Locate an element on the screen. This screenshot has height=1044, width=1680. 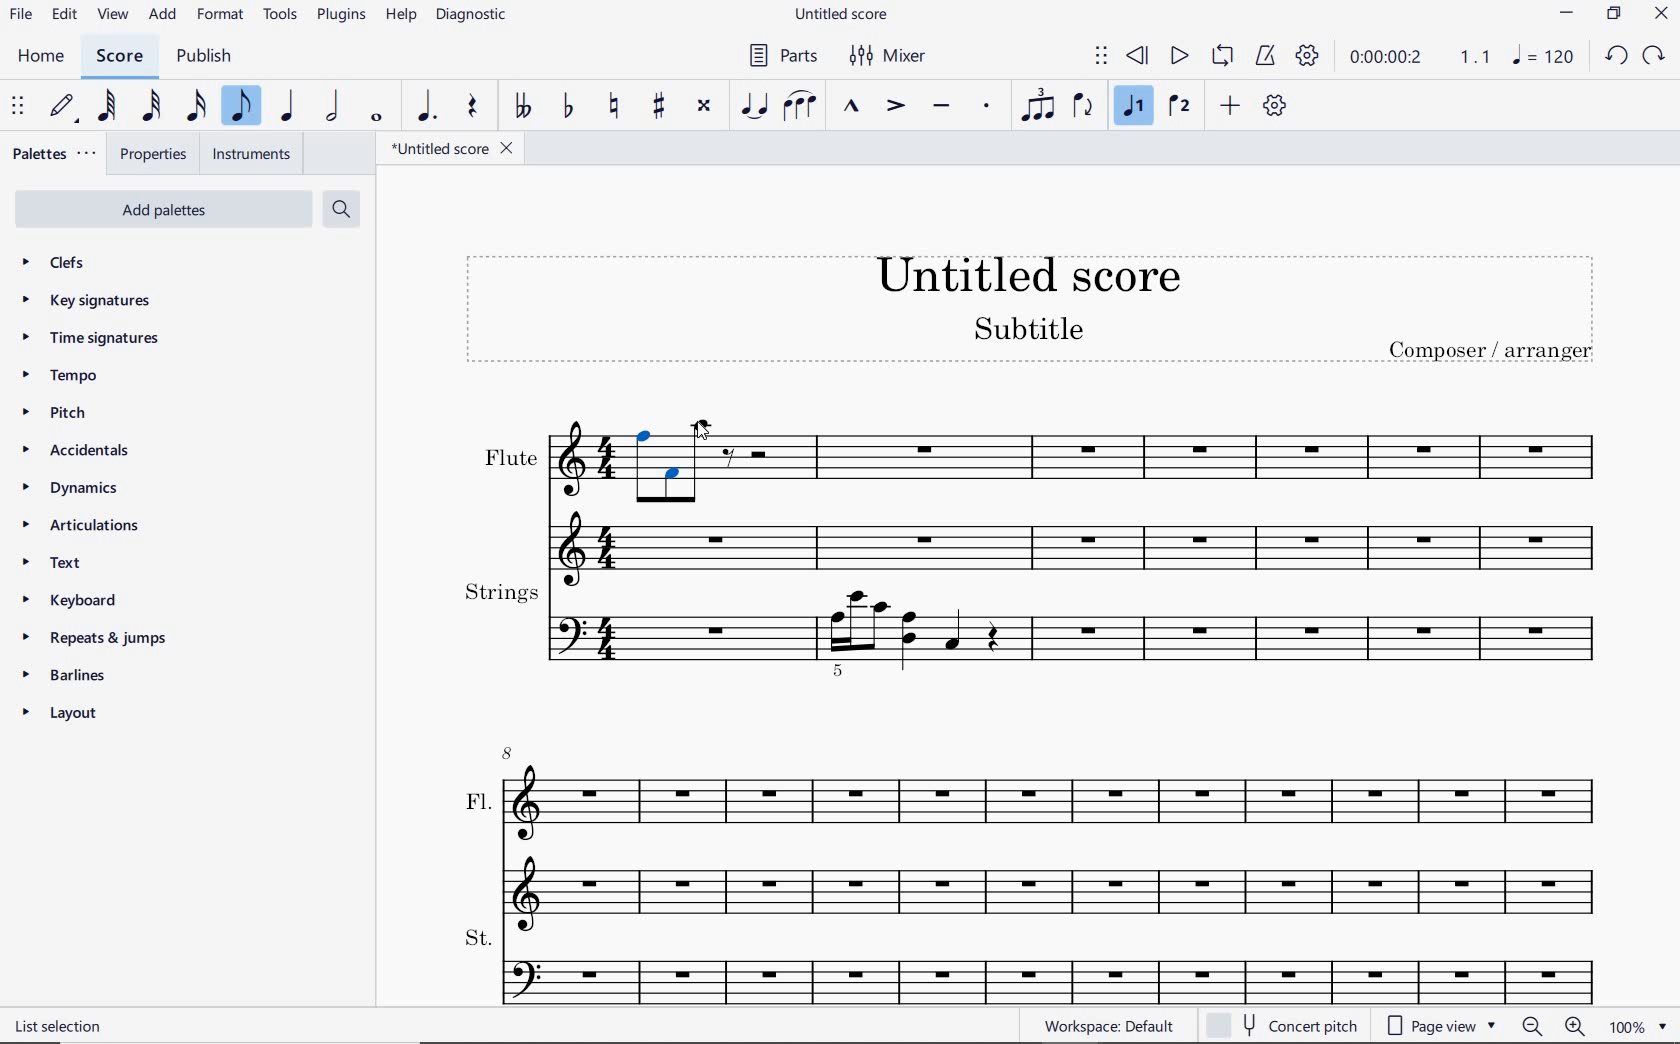
AUGMENTATION DOT is located at coordinates (427, 107).